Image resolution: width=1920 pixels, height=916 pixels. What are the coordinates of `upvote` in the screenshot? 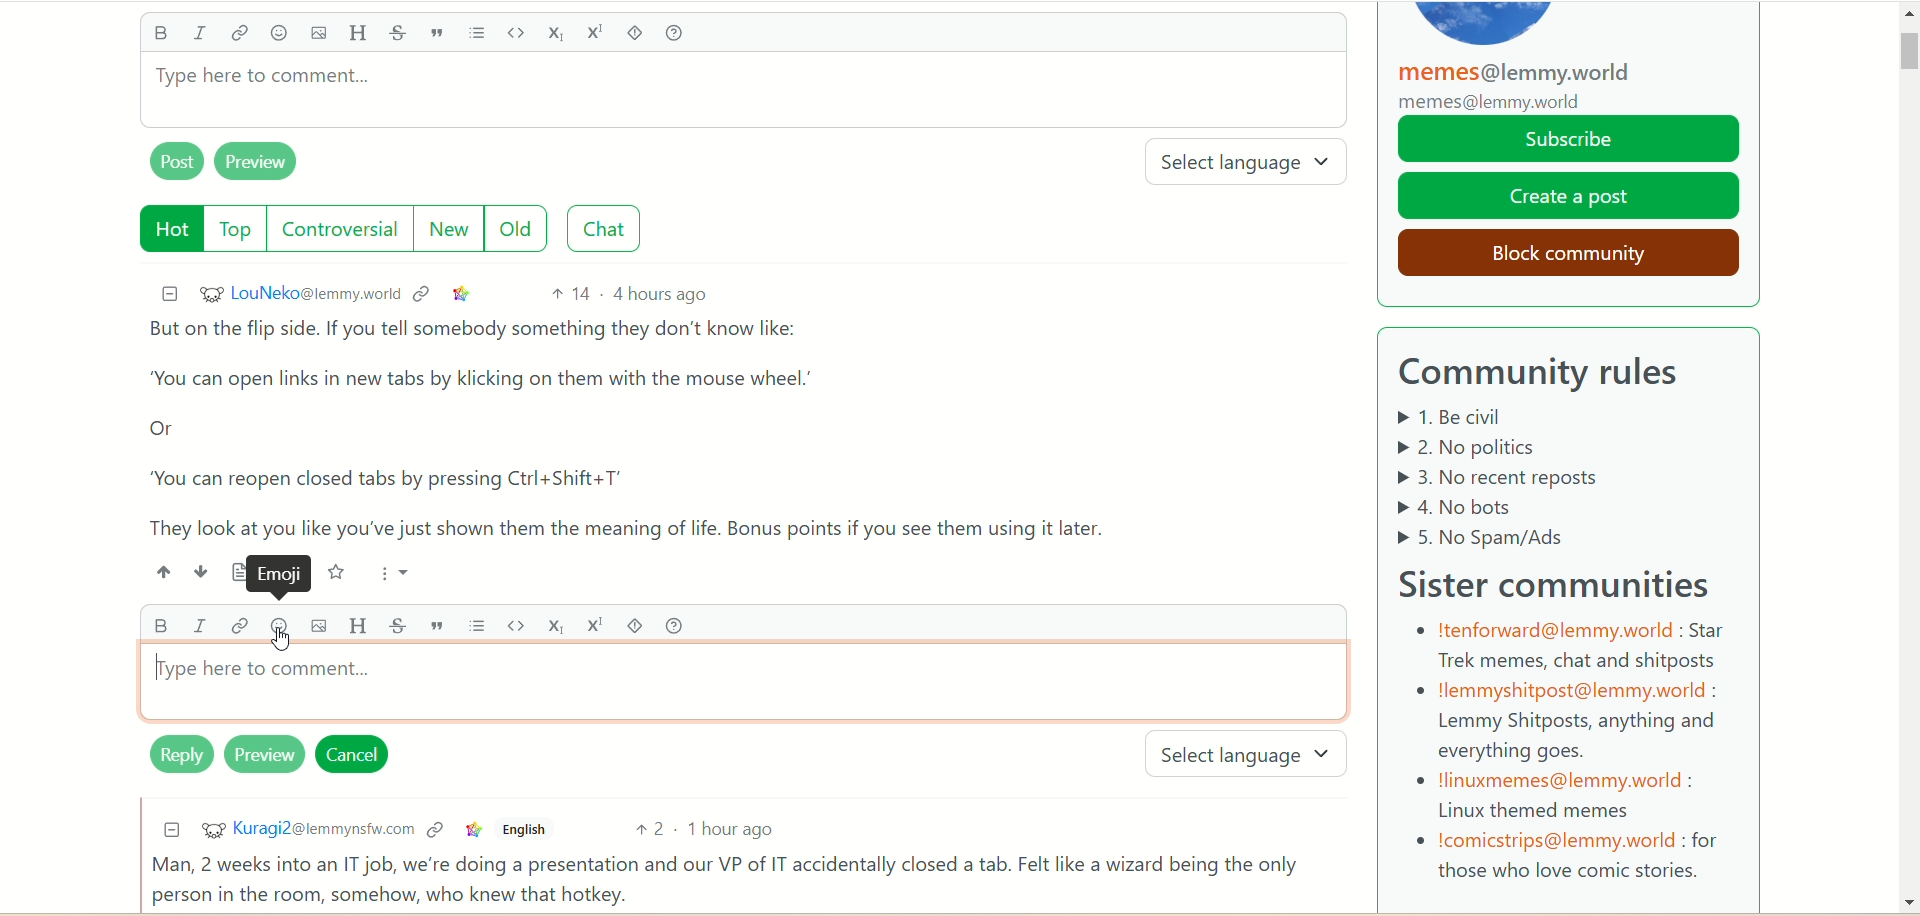 It's located at (164, 571).